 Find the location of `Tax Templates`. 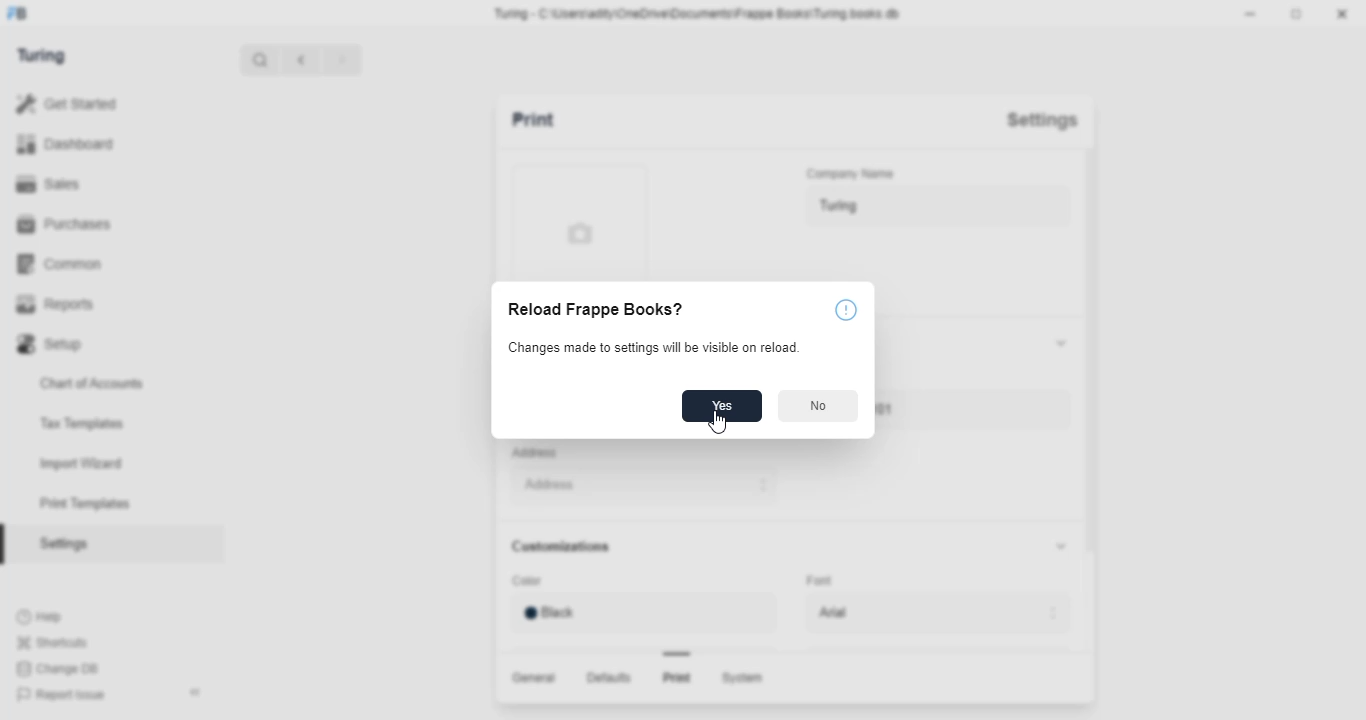

Tax Templates is located at coordinates (92, 421).